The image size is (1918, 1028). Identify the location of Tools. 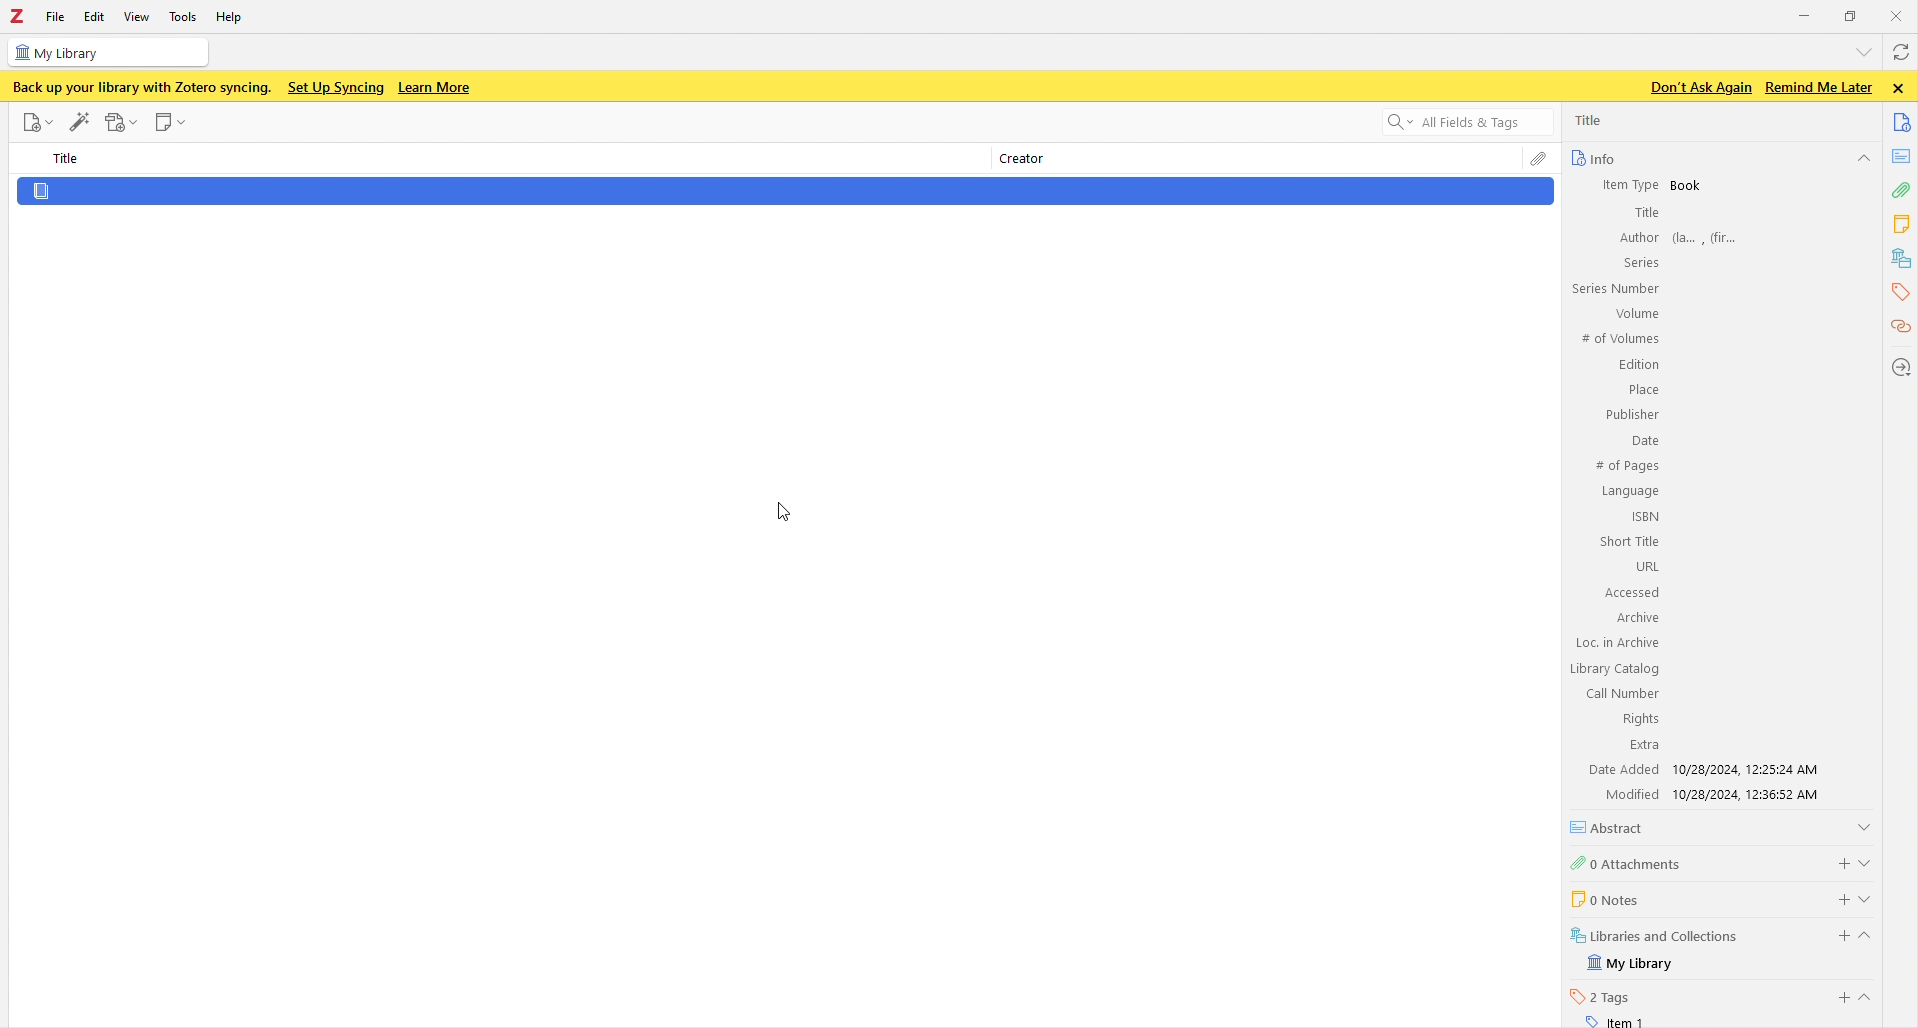
(184, 16).